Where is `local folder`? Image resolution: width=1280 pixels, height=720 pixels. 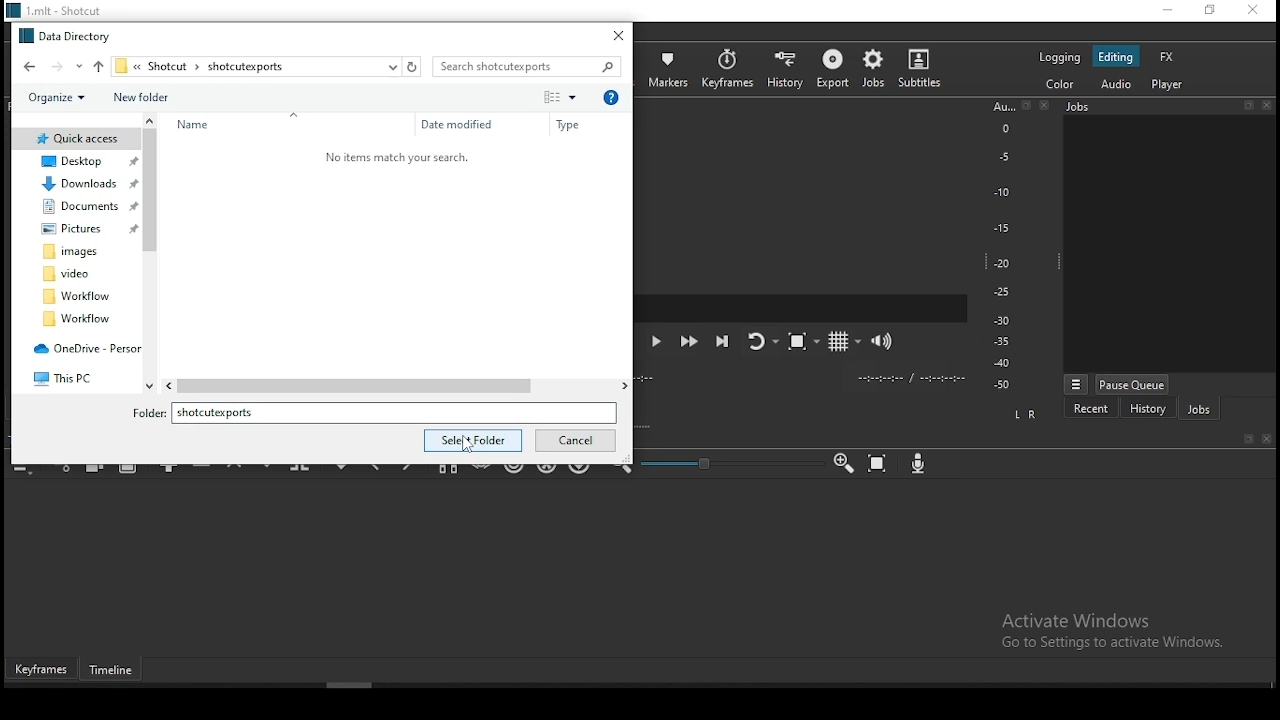
local folder is located at coordinates (82, 185).